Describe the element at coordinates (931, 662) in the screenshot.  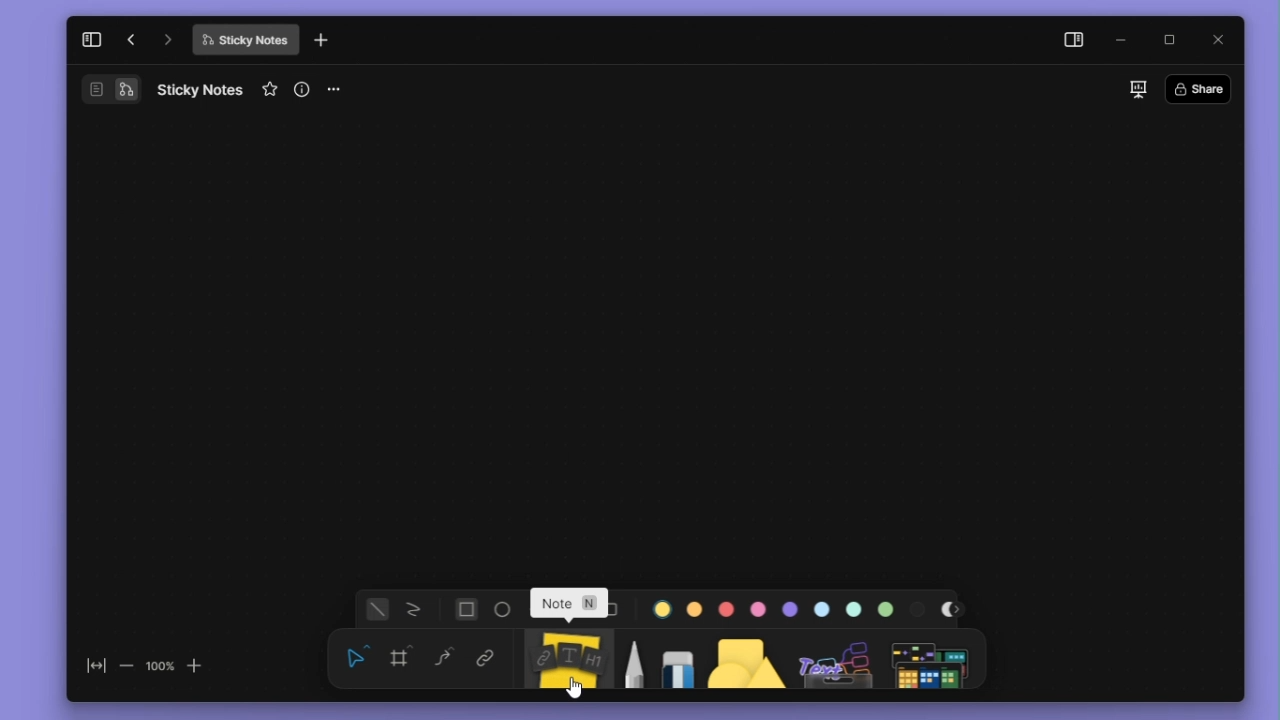
I see `Symbols Panel Icon` at that location.